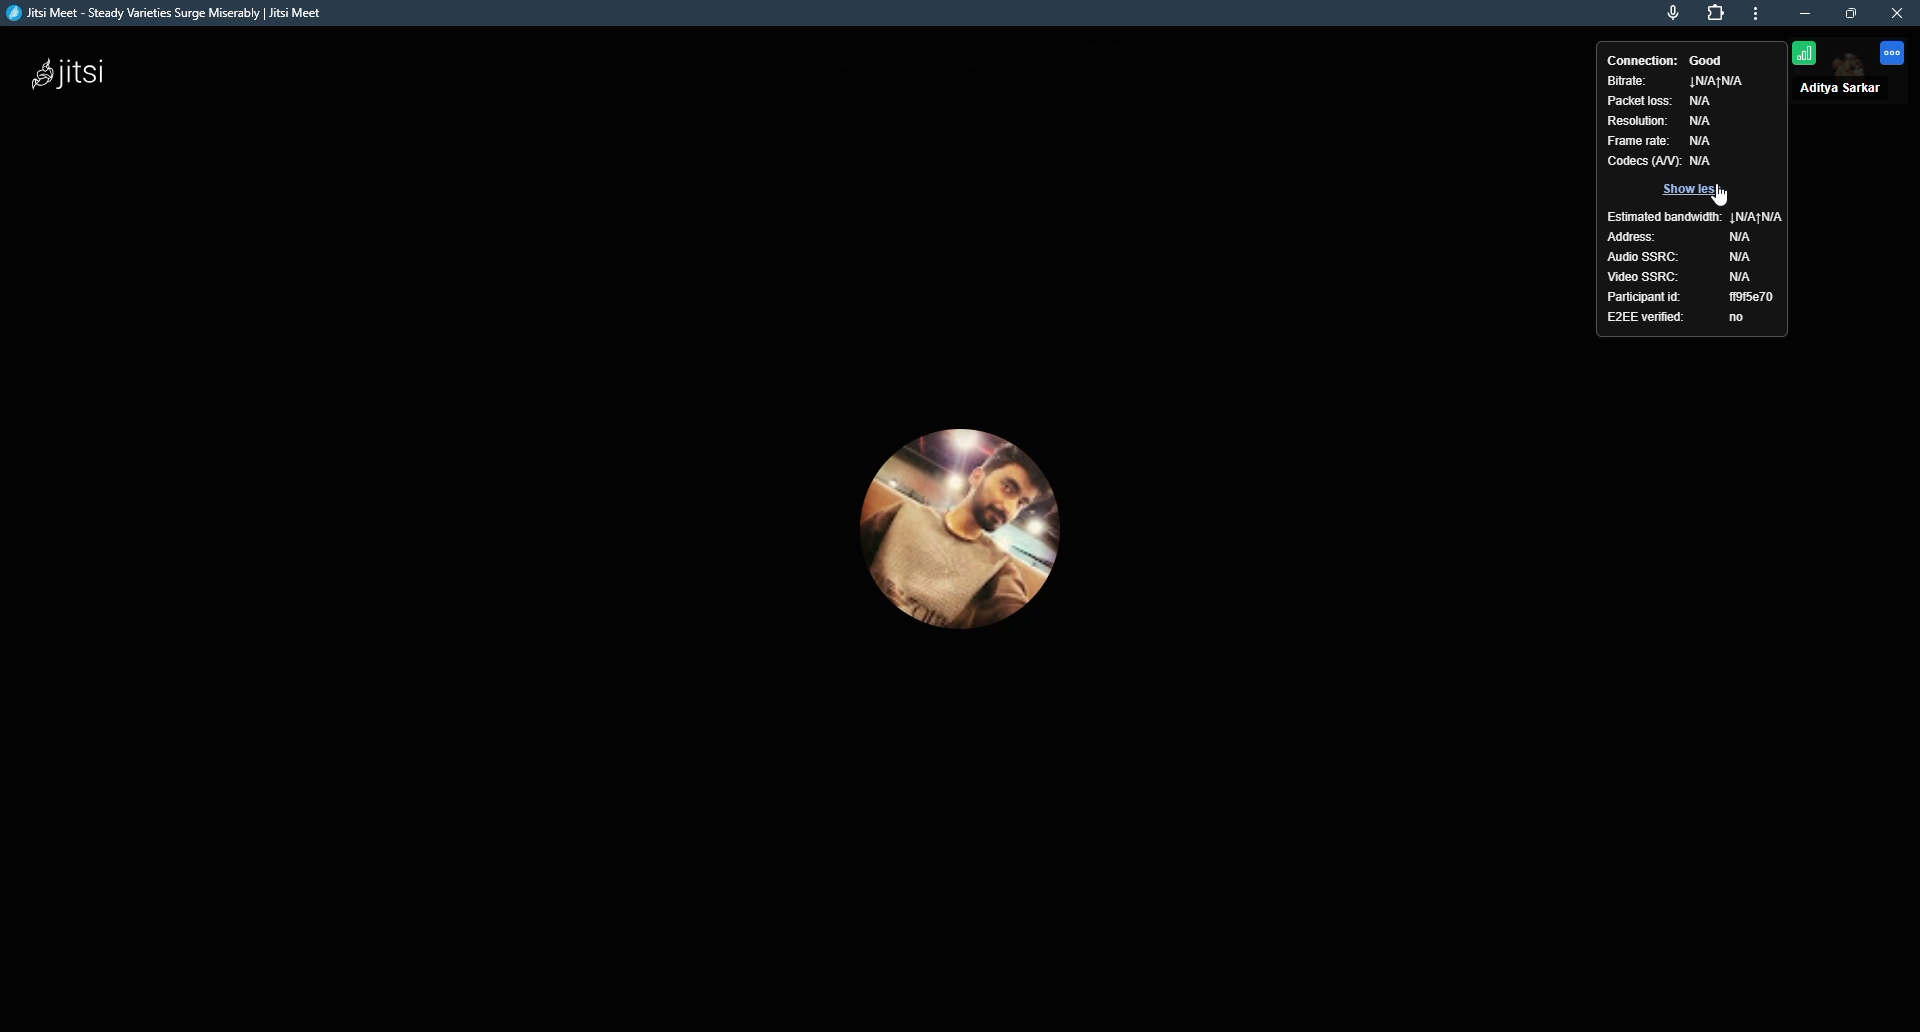 Image resolution: width=1920 pixels, height=1032 pixels. Describe the element at coordinates (1807, 13) in the screenshot. I see `minimize` at that location.